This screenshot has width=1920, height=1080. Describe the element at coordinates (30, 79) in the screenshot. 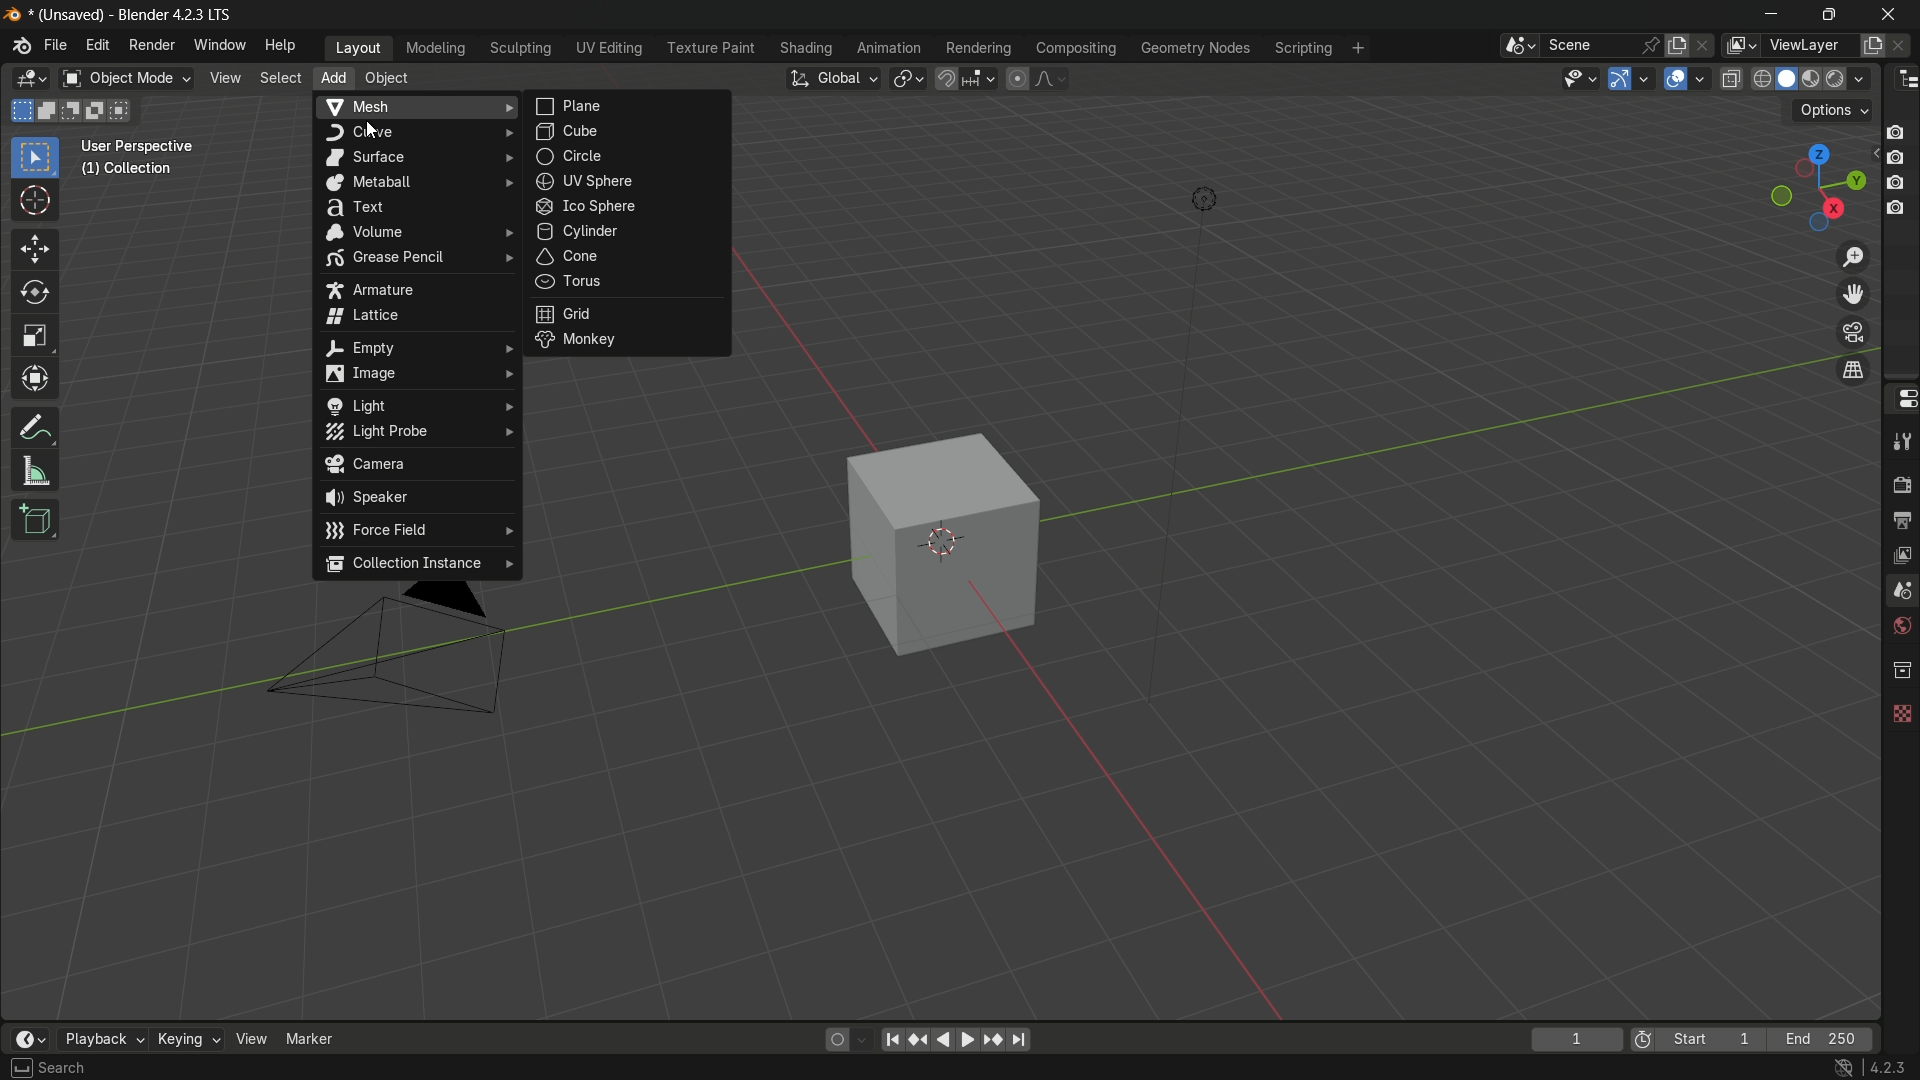

I see `3d viewport` at that location.